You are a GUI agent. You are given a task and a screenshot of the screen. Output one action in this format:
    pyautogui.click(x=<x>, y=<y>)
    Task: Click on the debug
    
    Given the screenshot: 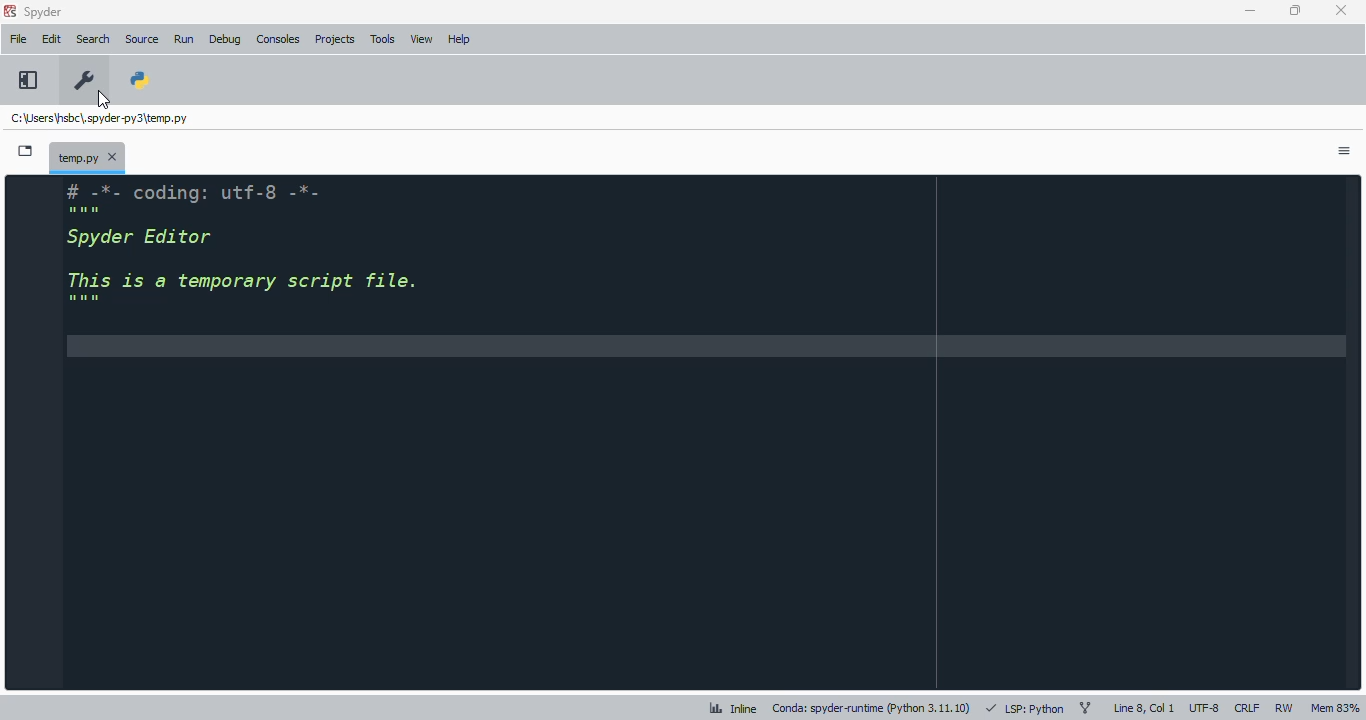 What is the action you would take?
    pyautogui.click(x=225, y=39)
    